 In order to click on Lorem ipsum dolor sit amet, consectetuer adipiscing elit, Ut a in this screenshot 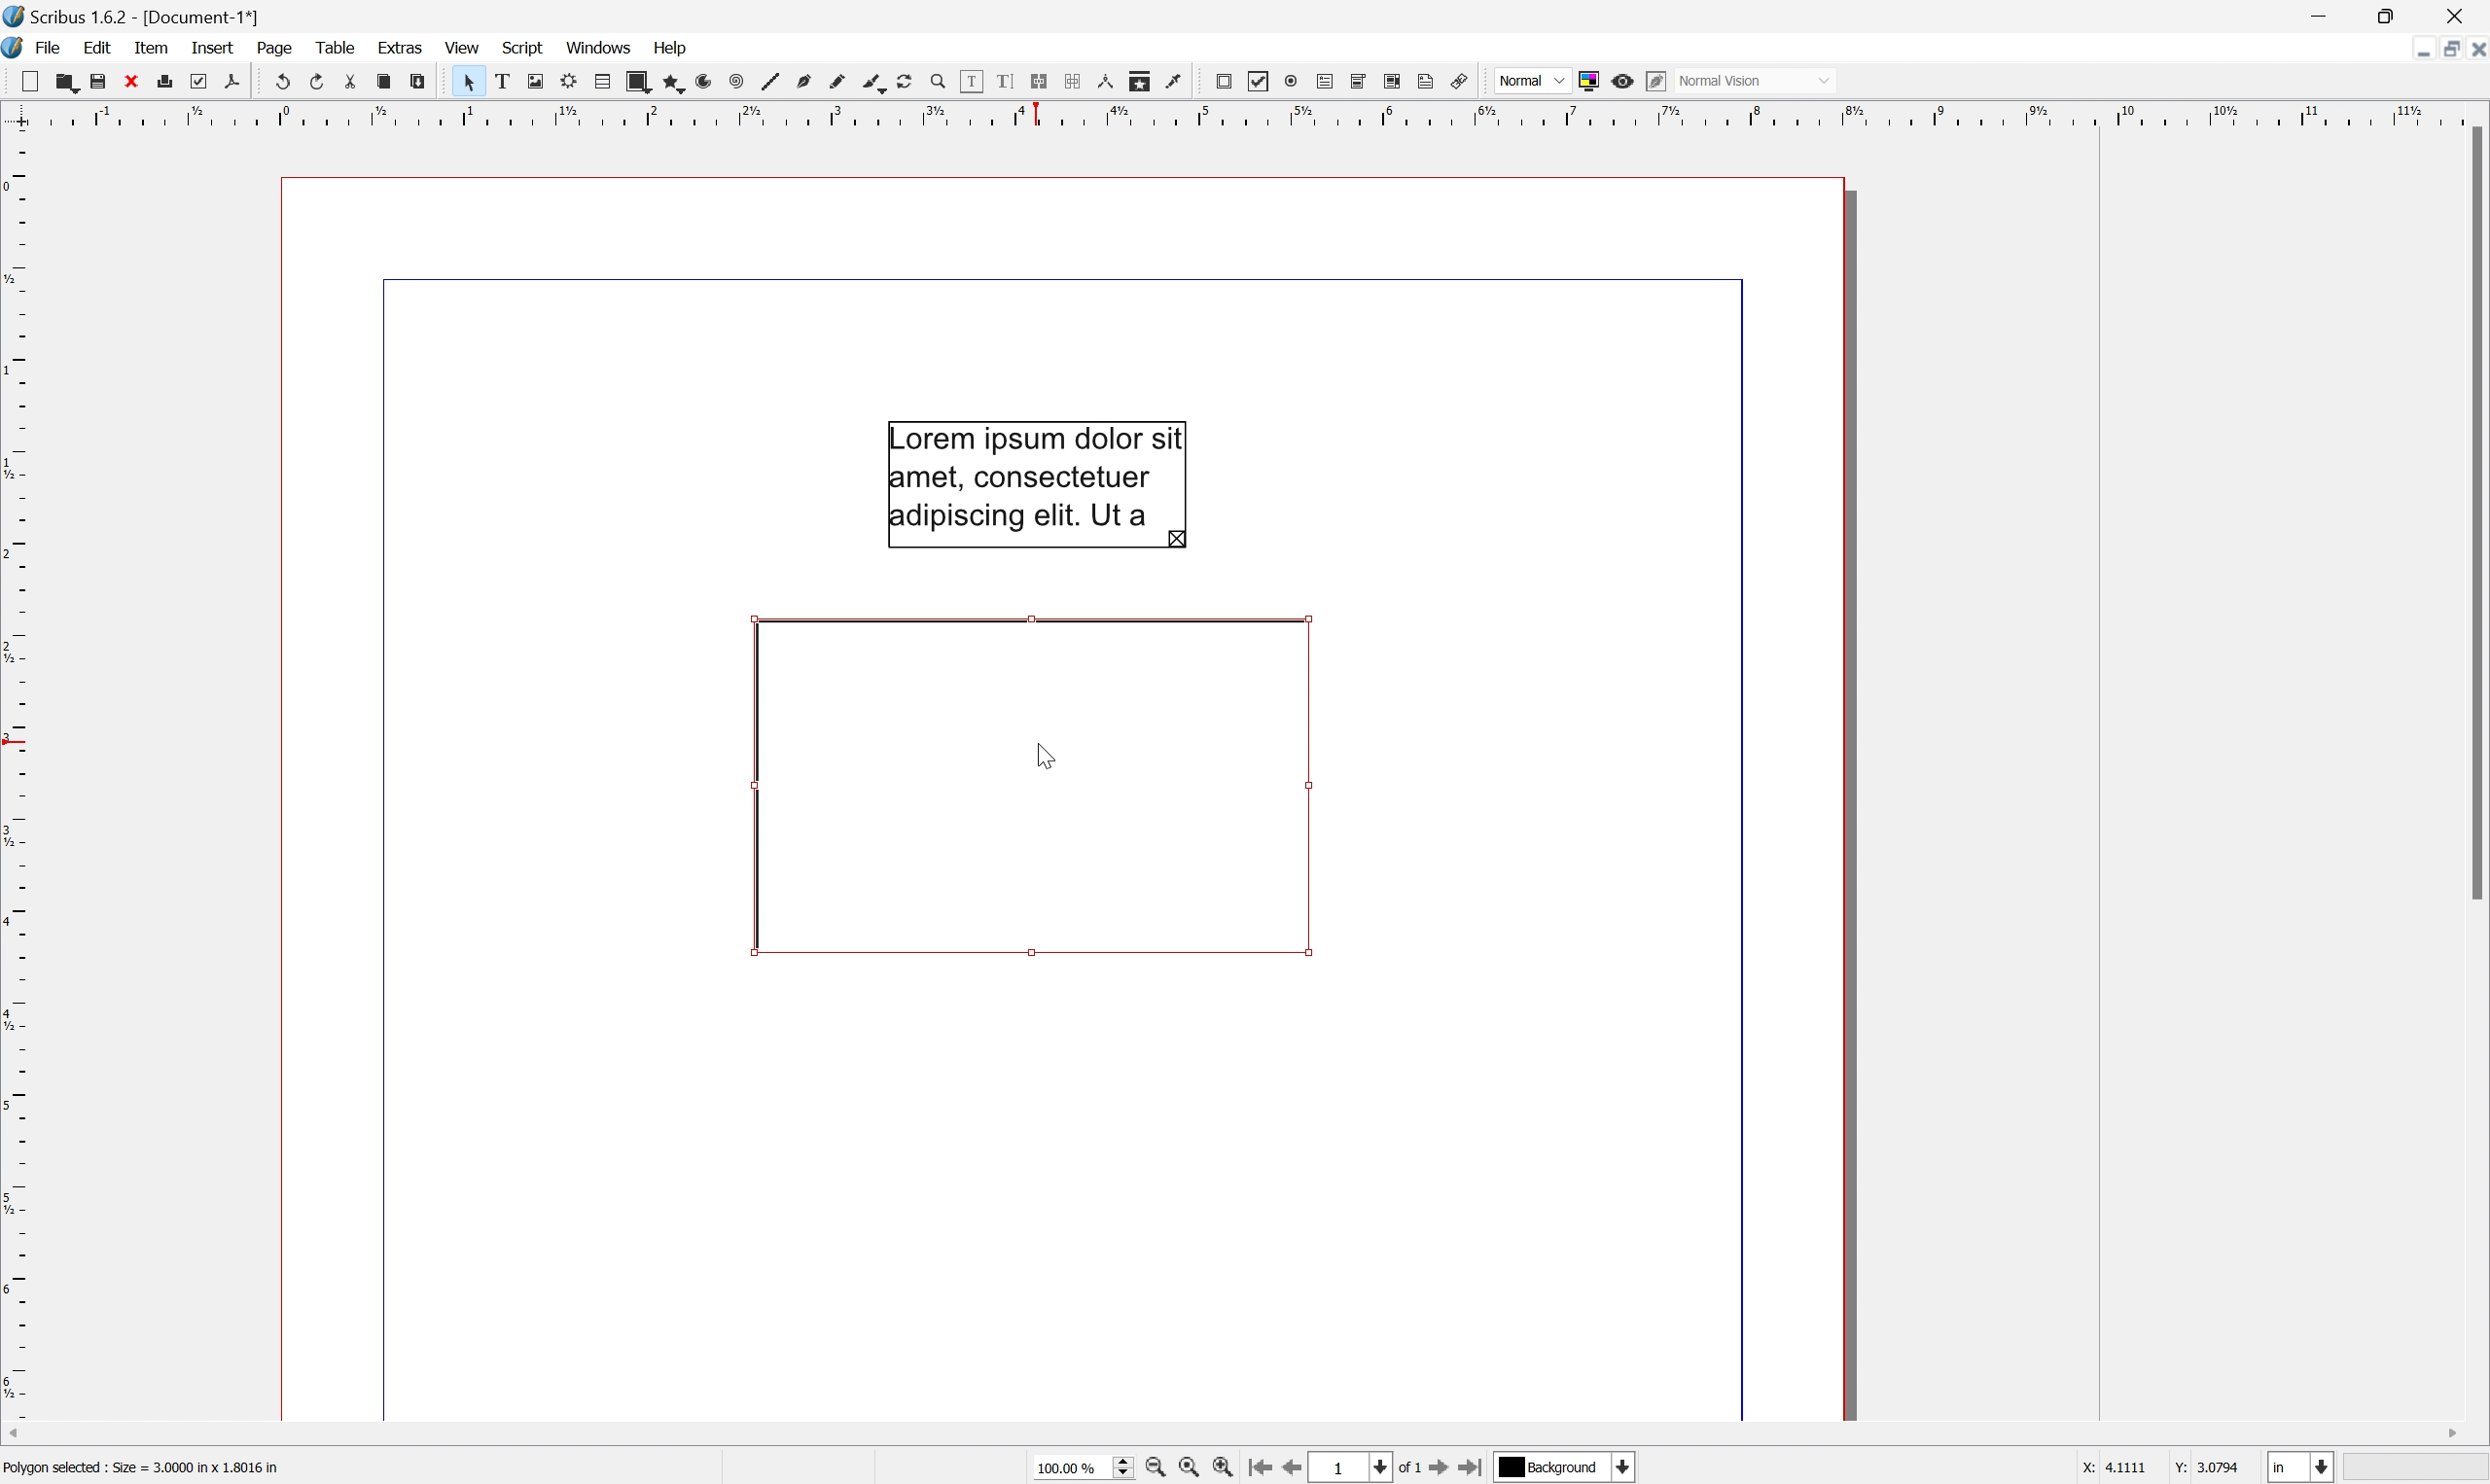, I will do `click(1037, 482)`.